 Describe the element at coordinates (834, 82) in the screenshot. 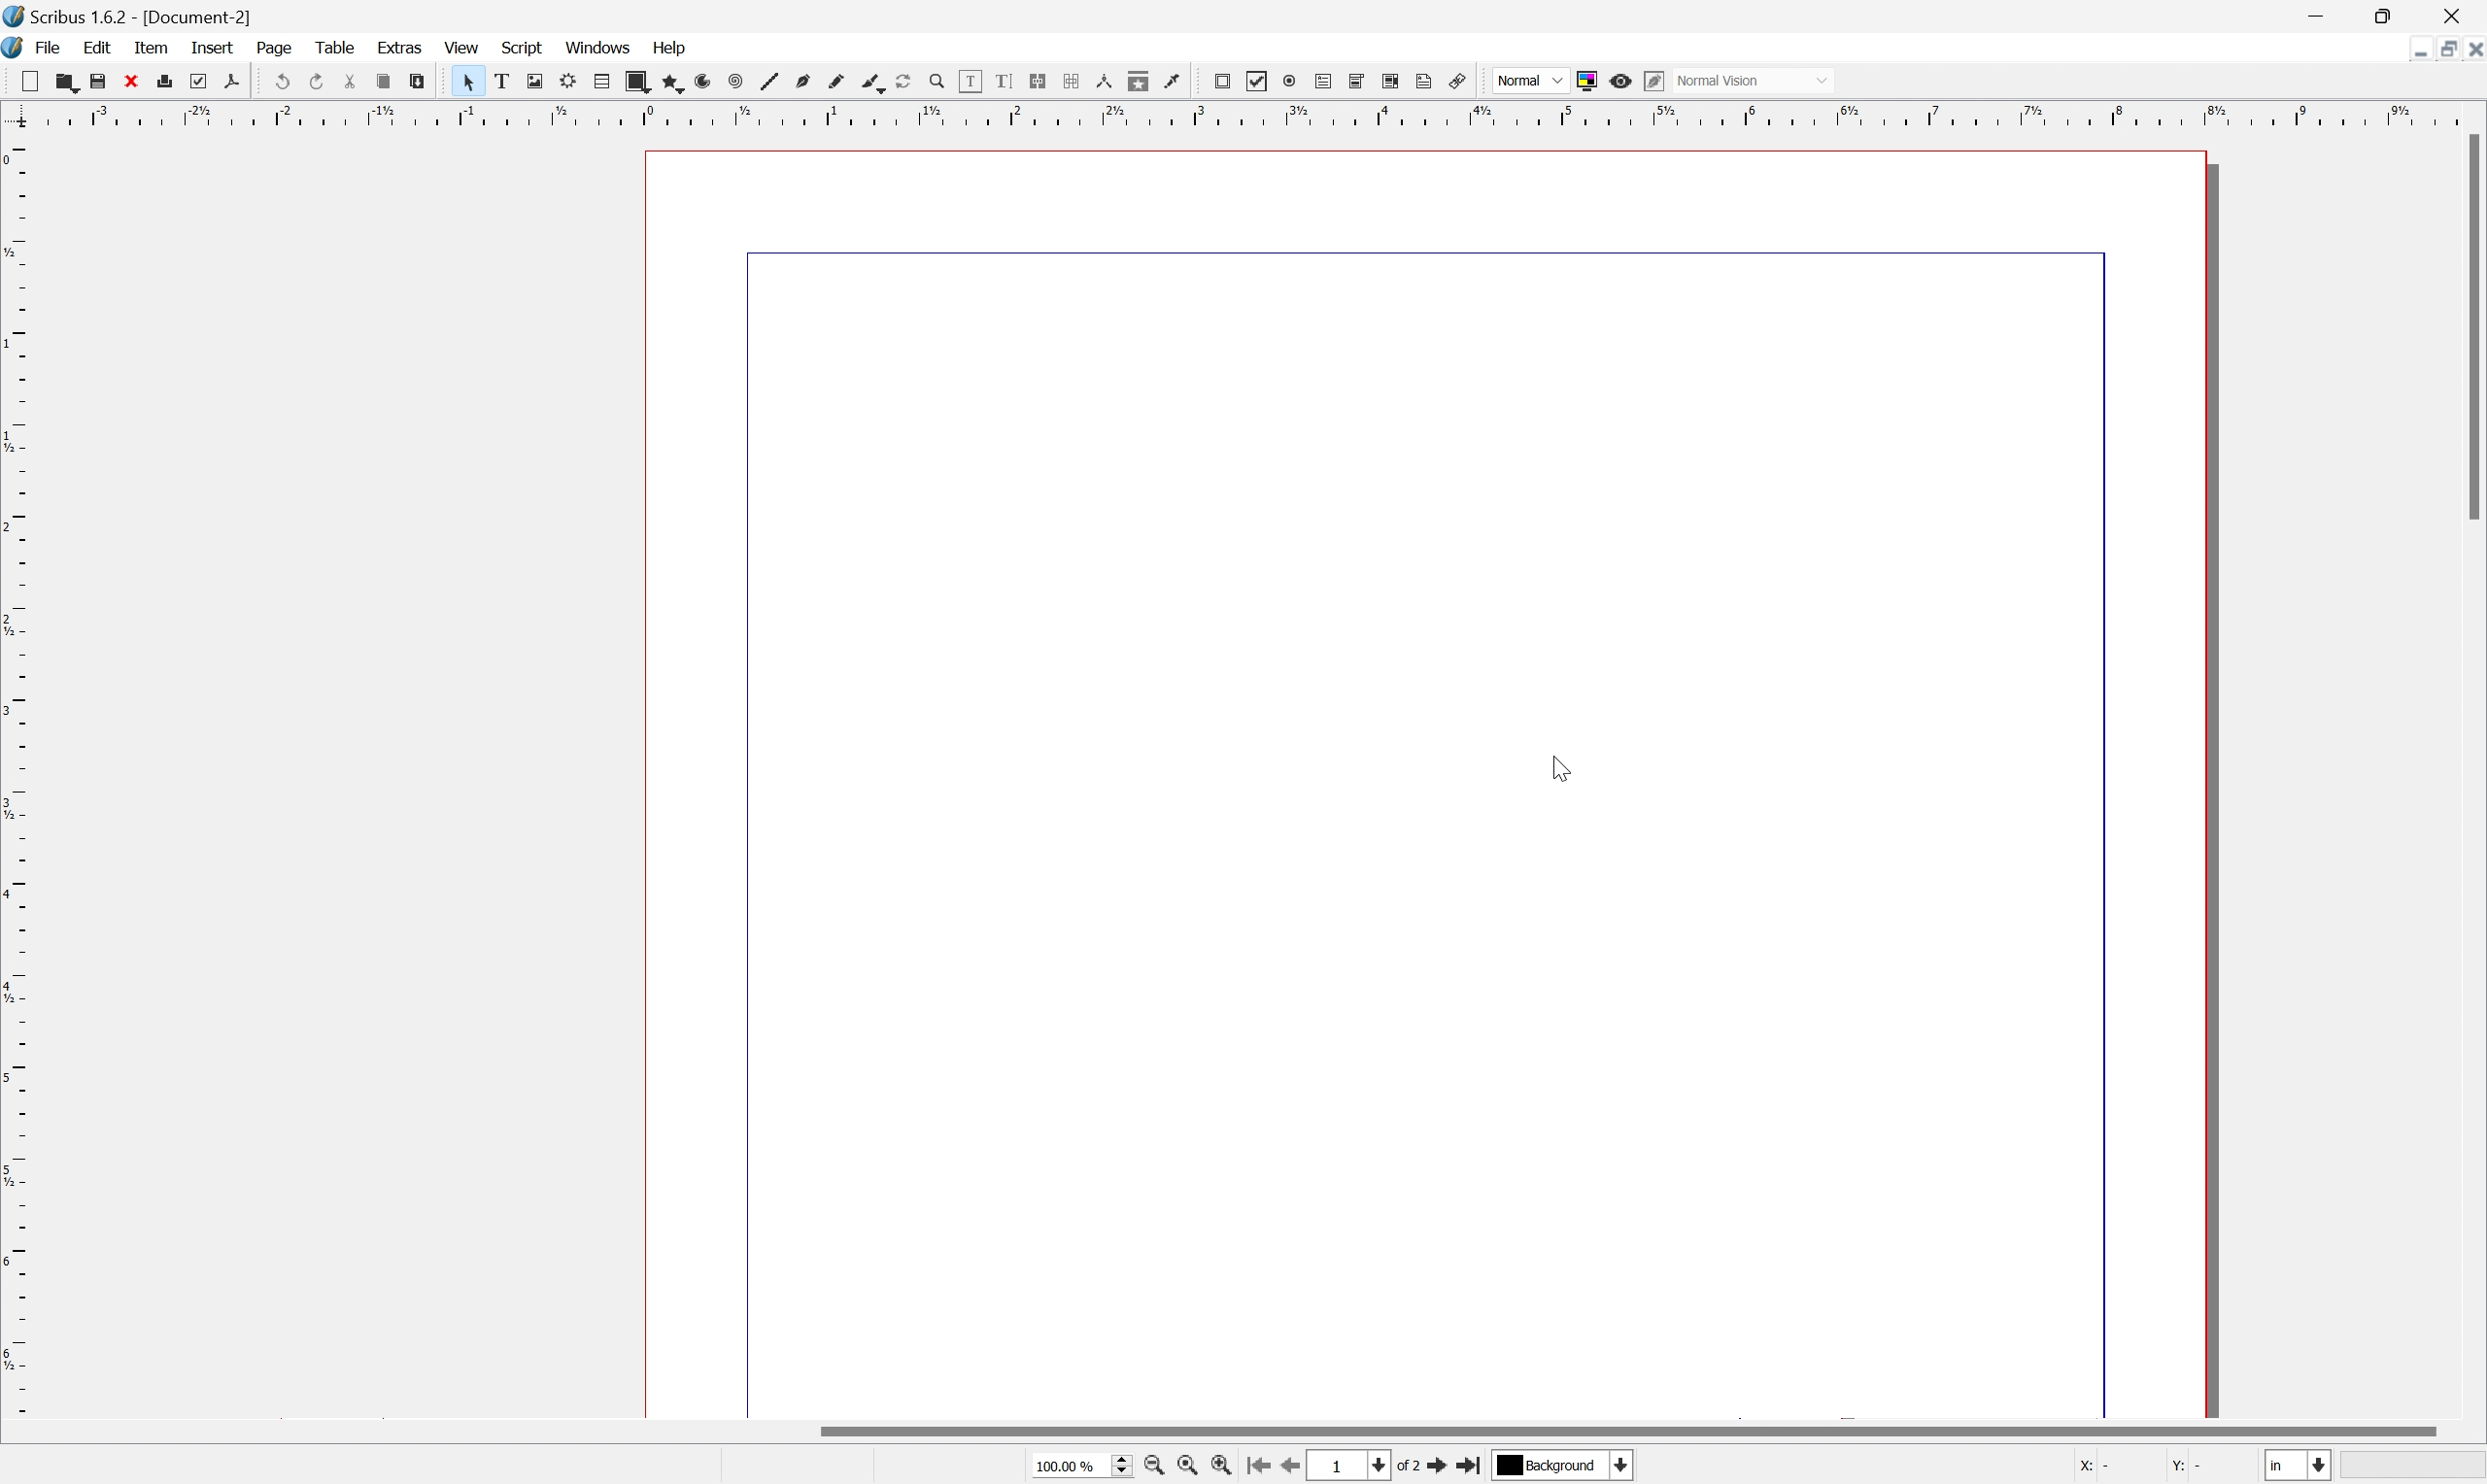

I see `Freehand line` at that location.